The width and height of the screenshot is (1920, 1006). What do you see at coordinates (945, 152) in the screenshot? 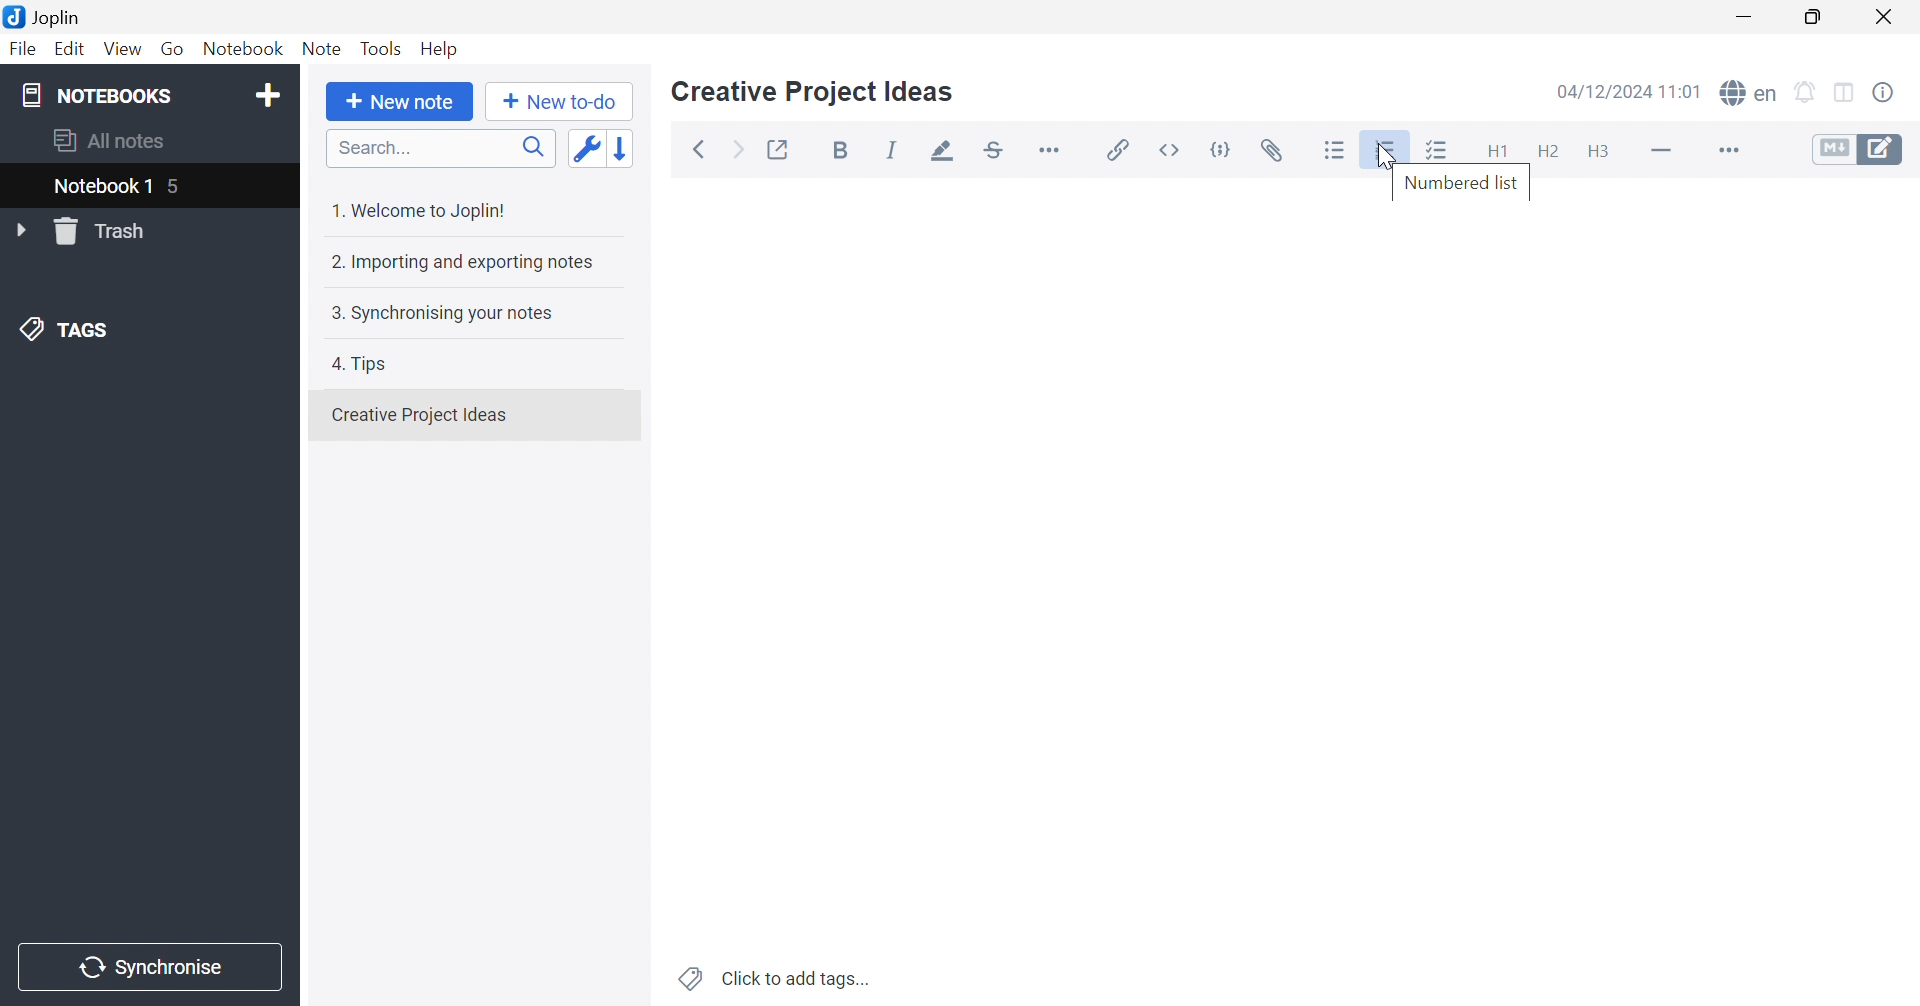
I see `Highlight` at bounding box center [945, 152].